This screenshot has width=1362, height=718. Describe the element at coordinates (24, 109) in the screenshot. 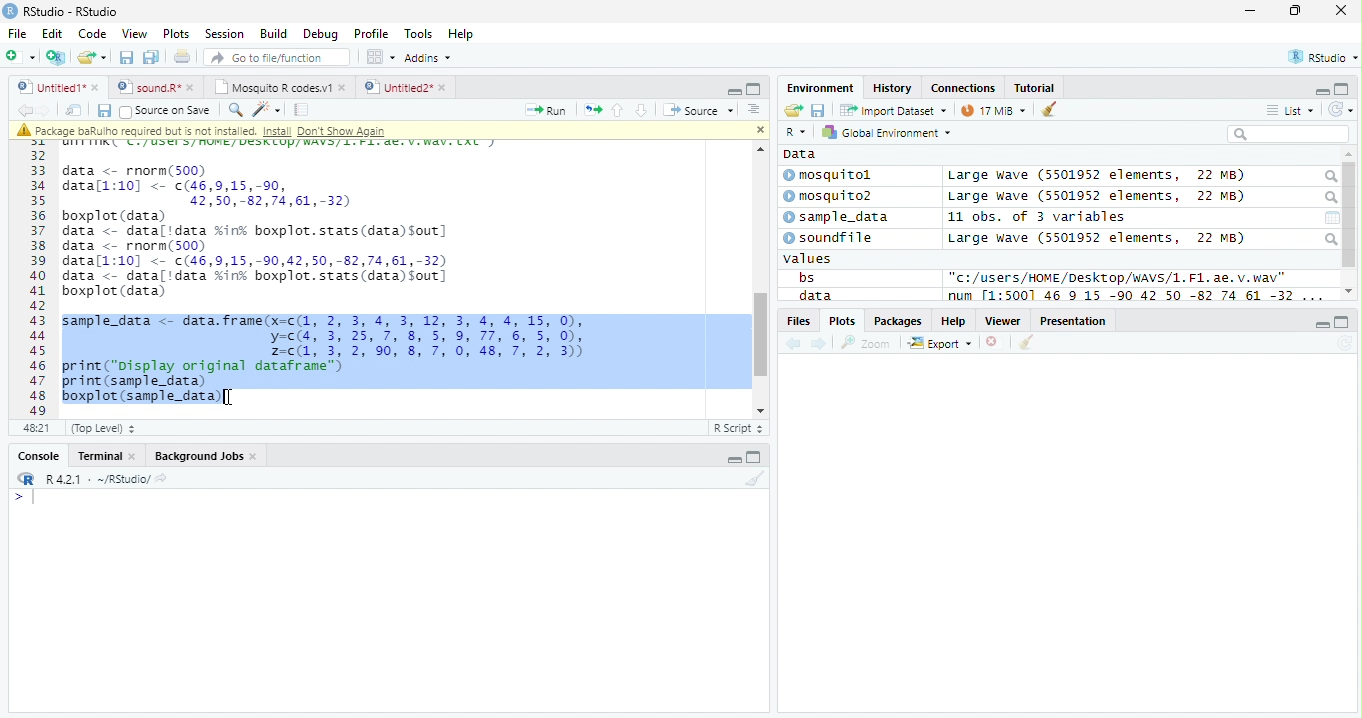

I see `Go backward` at that location.